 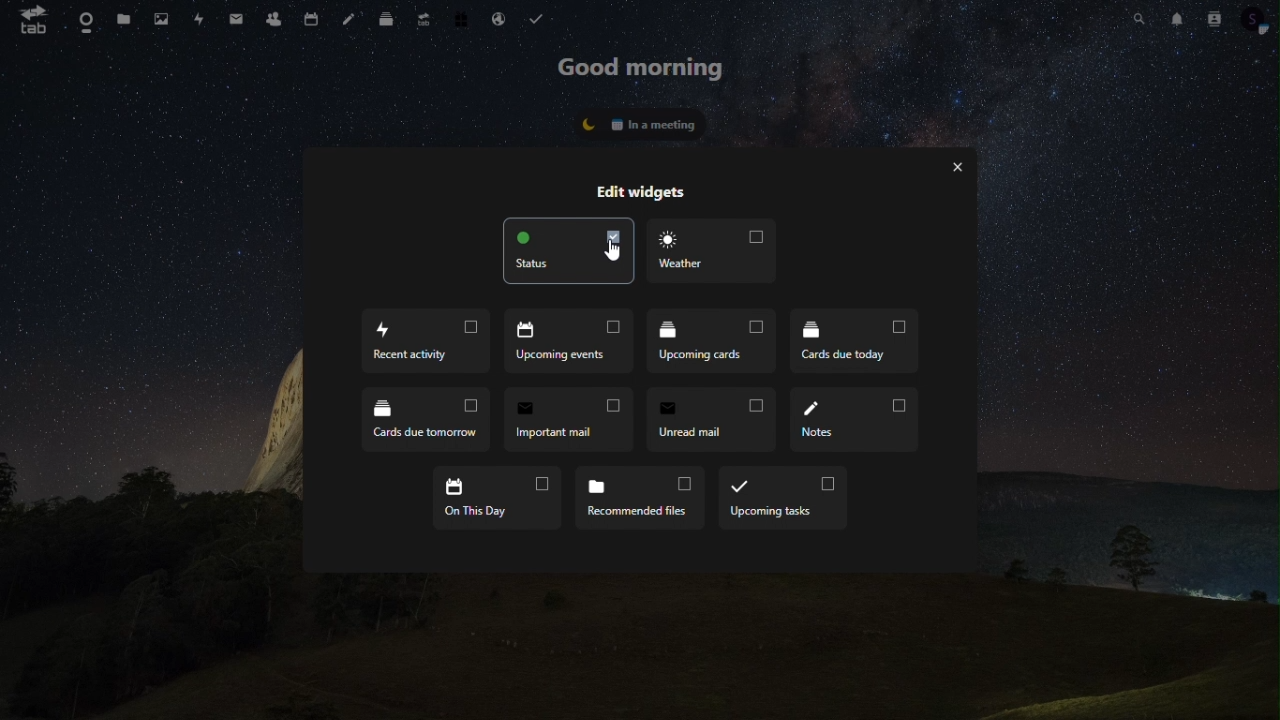 I want to click on Cursor, so click(x=616, y=250).